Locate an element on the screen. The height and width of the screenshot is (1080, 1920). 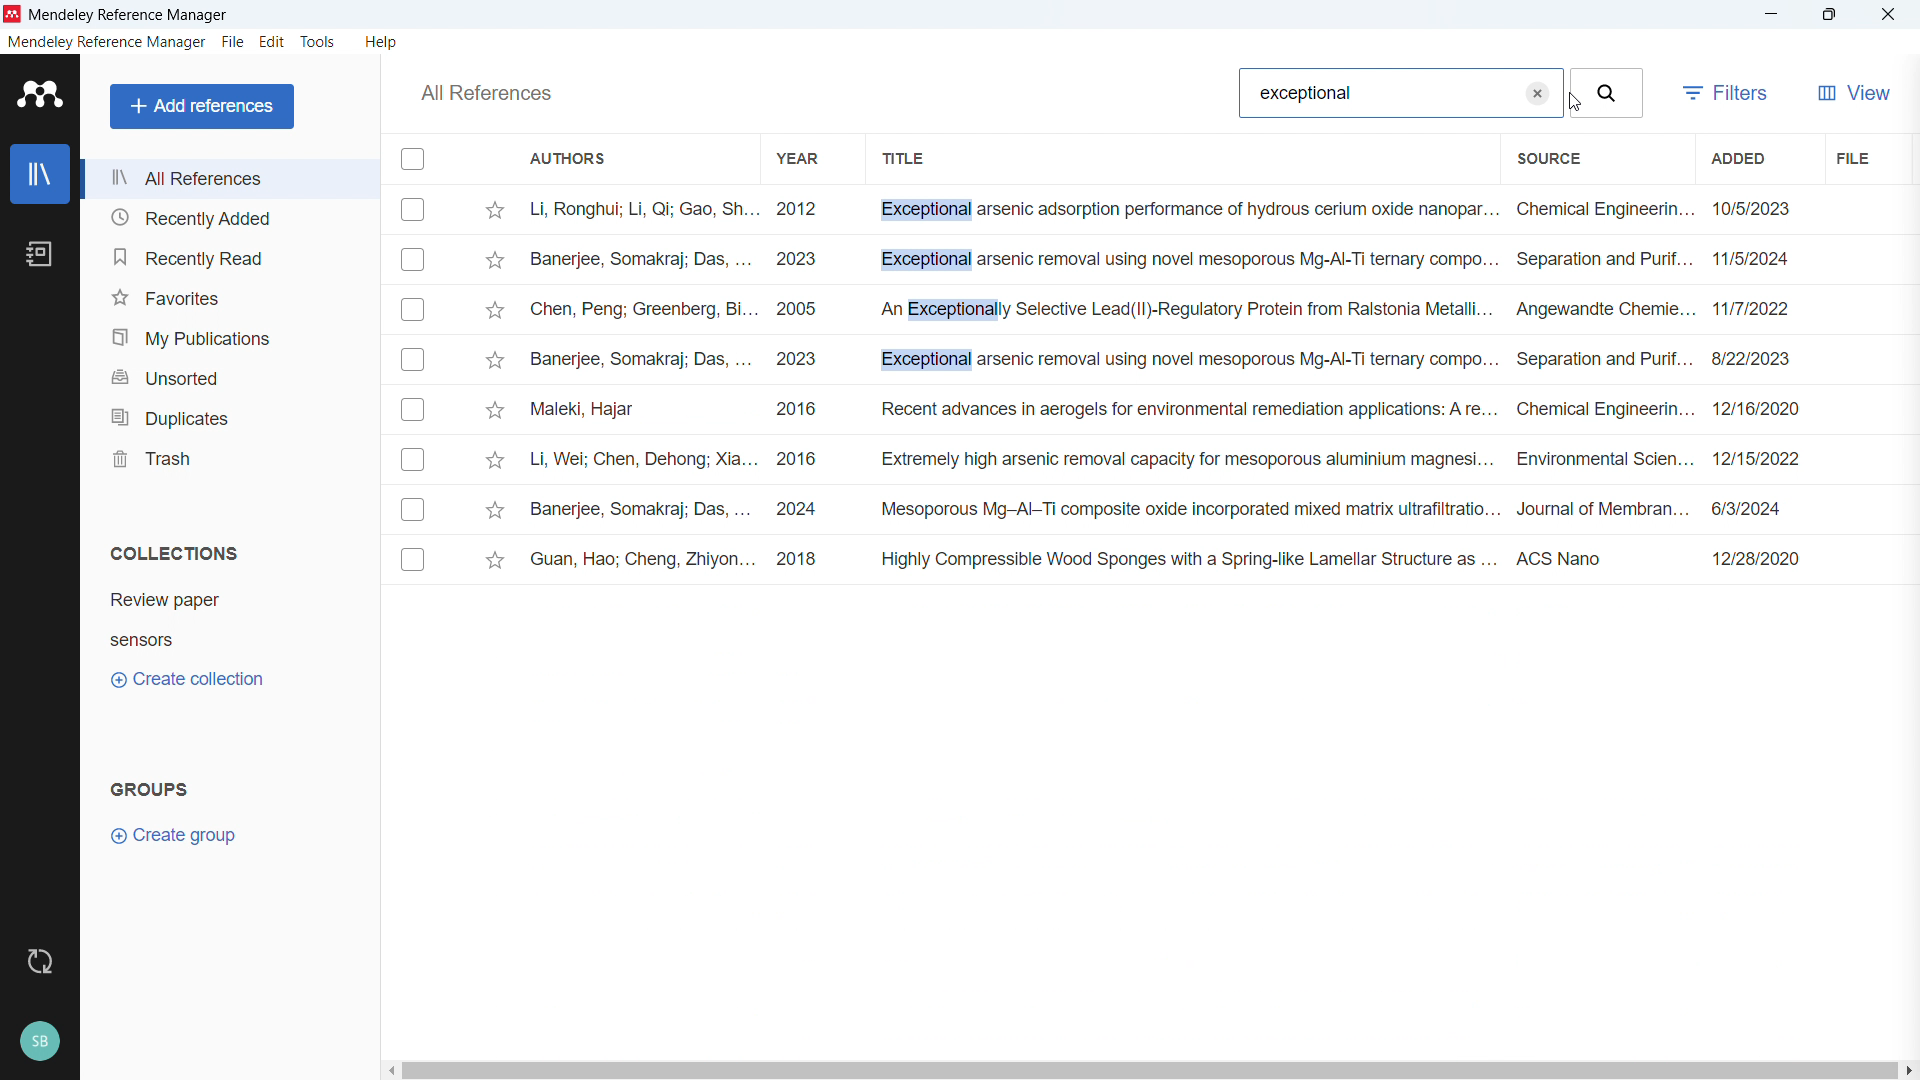
edit is located at coordinates (272, 41).